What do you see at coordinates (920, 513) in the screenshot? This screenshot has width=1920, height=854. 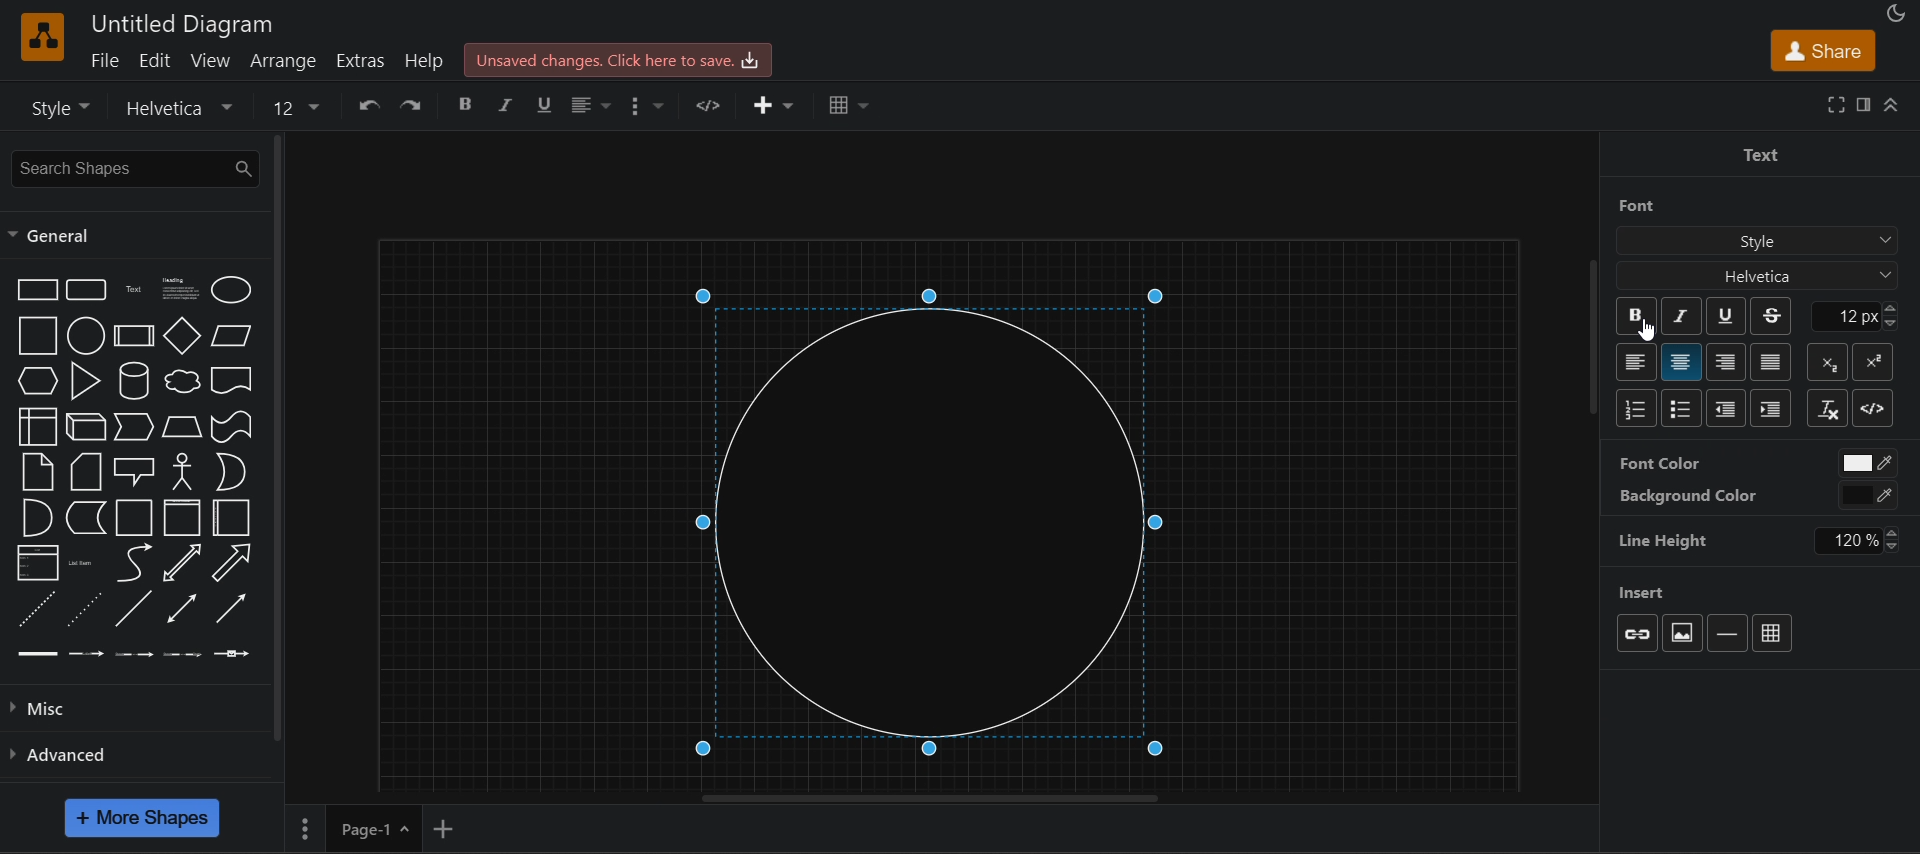 I see `circle` at bounding box center [920, 513].